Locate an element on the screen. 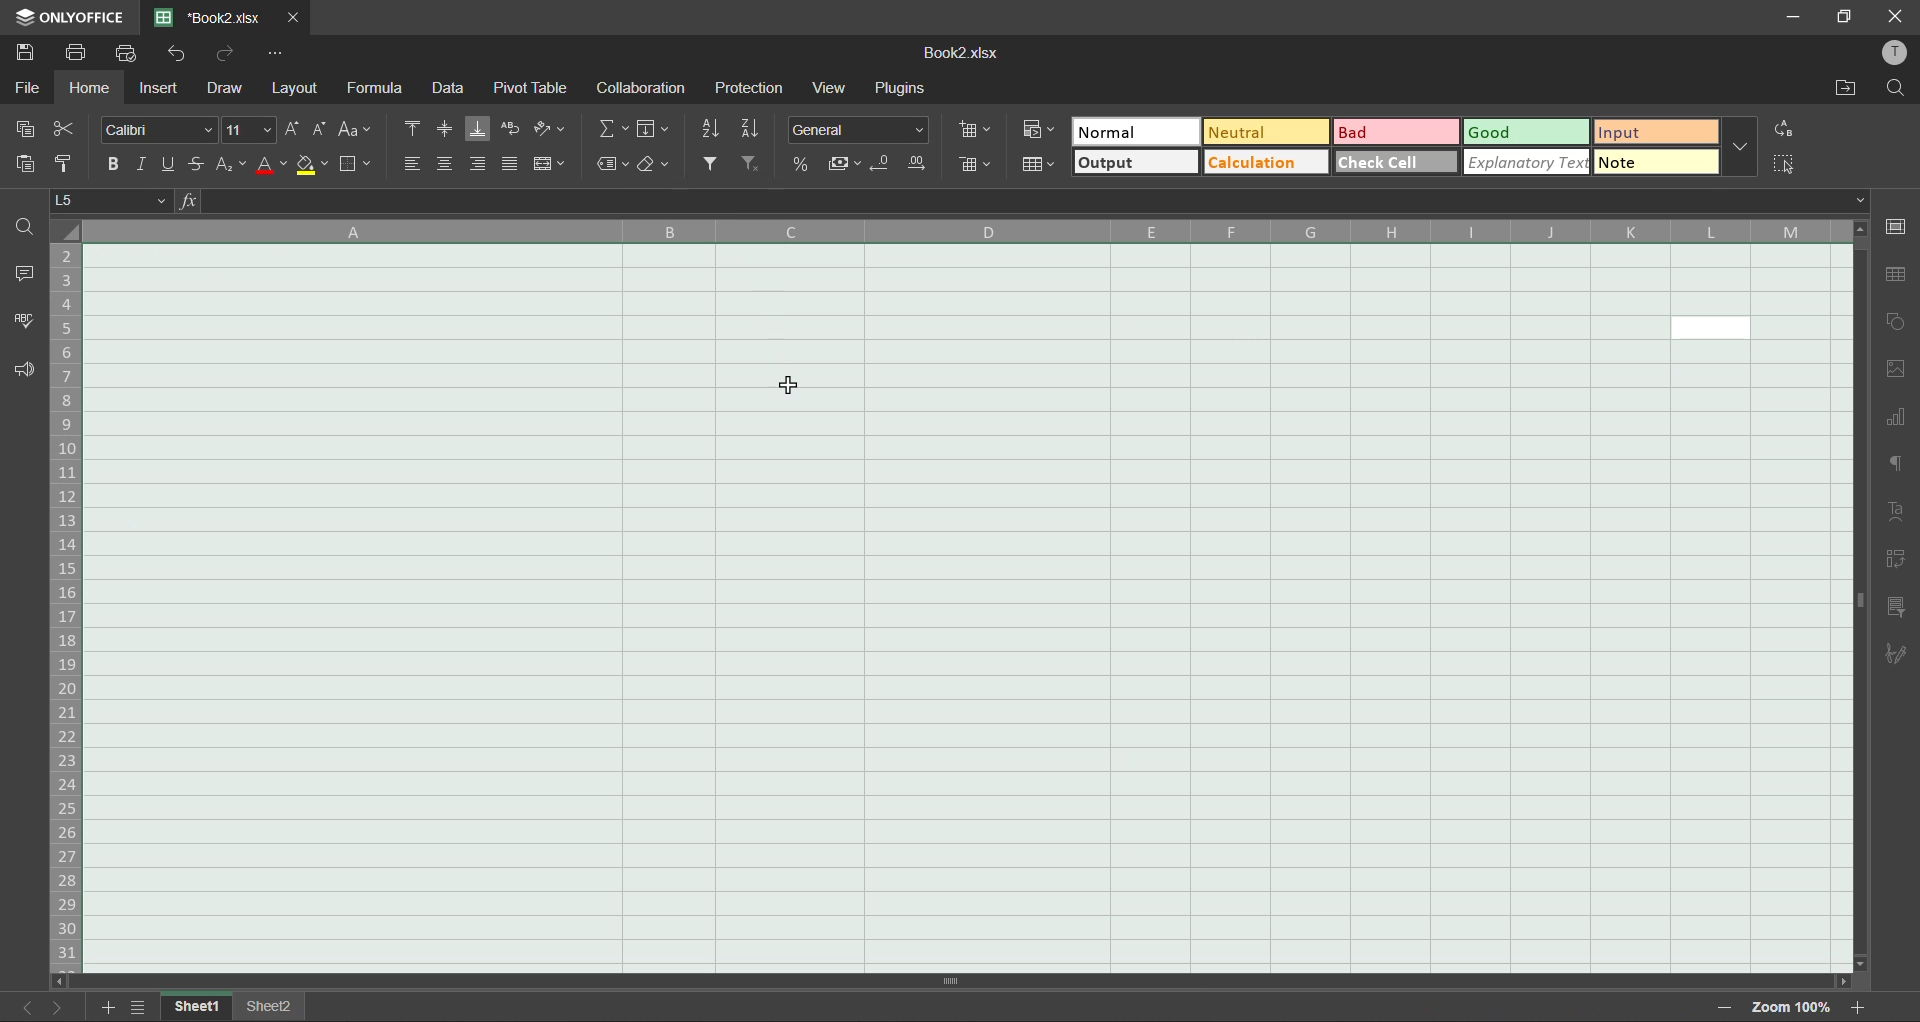  sheet 1 is located at coordinates (197, 1007).